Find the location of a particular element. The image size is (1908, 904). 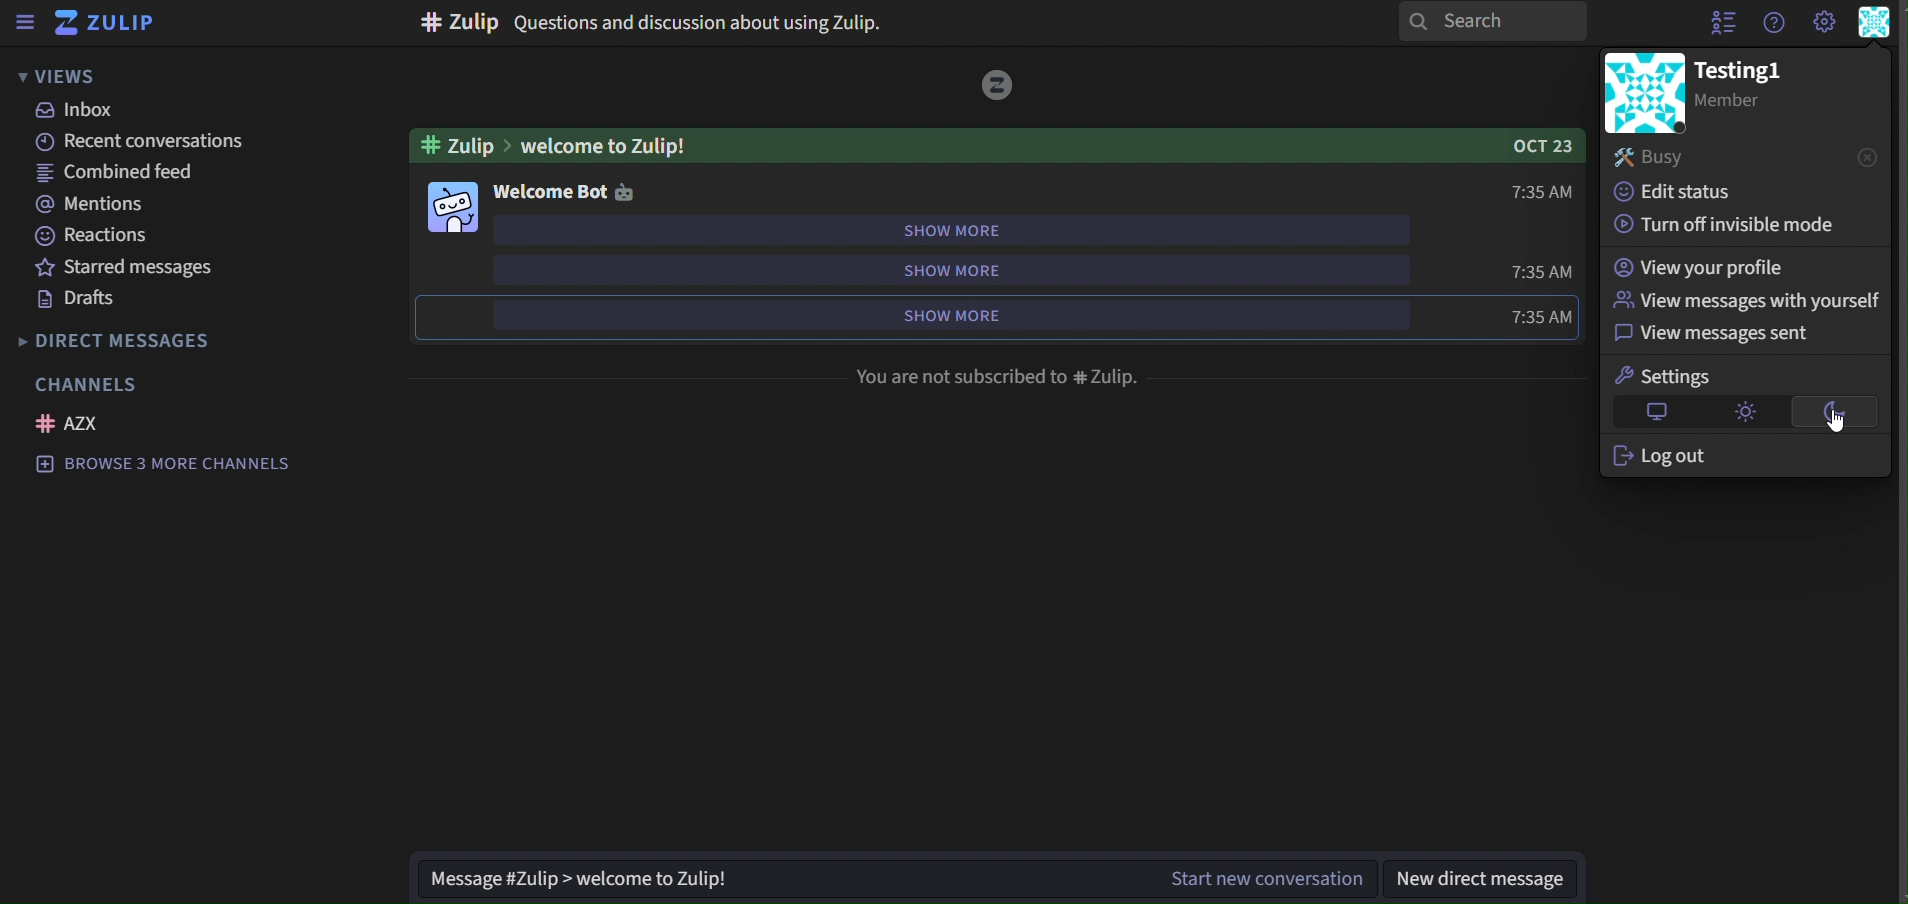

time is located at coordinates (1541, 316).